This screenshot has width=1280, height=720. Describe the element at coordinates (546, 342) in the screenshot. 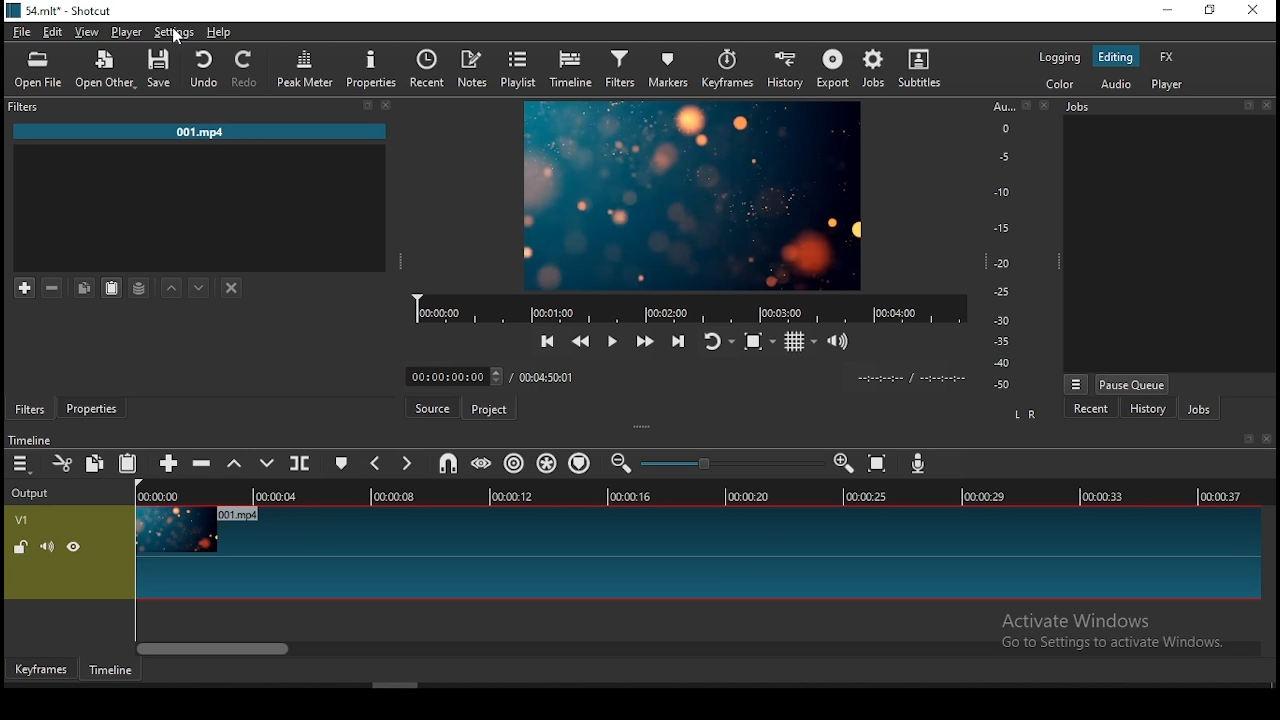

I see `skip to the previous point` at that location.